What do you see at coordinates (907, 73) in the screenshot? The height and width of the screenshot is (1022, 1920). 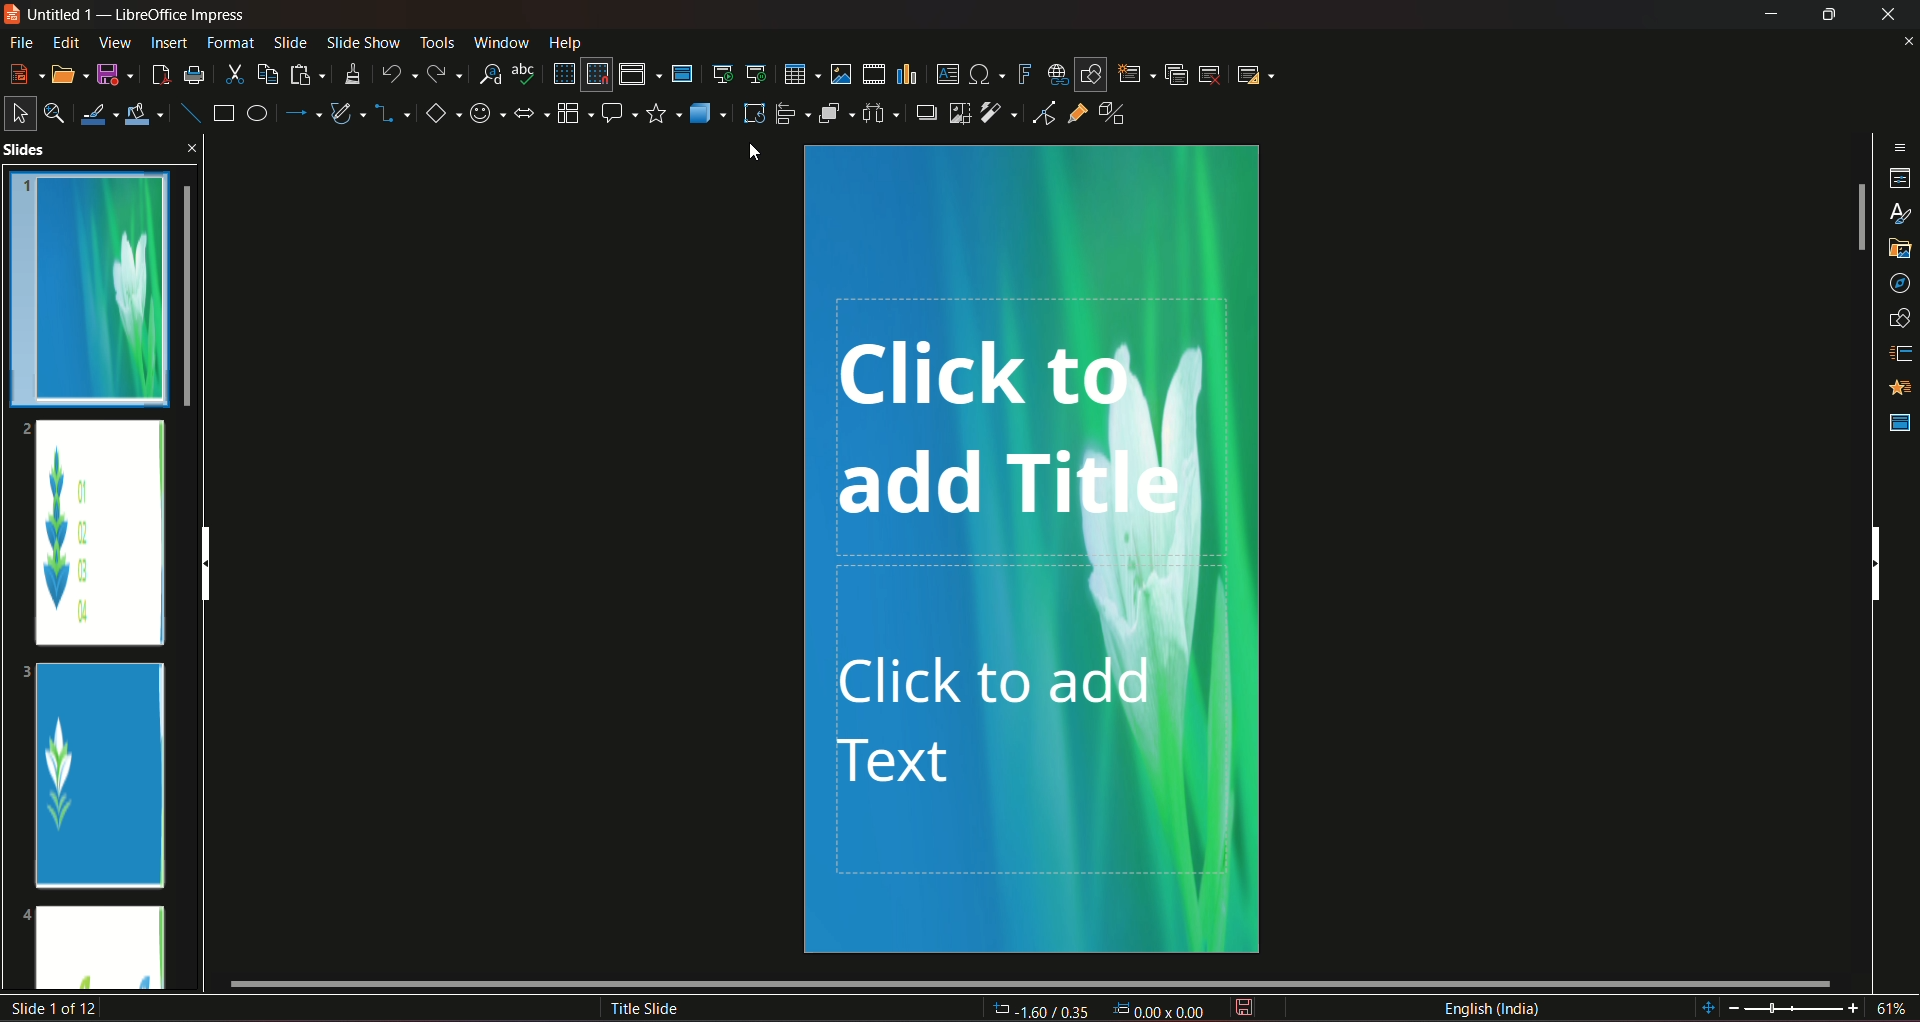 I see `insert chart` at bounding box center [907, 73].